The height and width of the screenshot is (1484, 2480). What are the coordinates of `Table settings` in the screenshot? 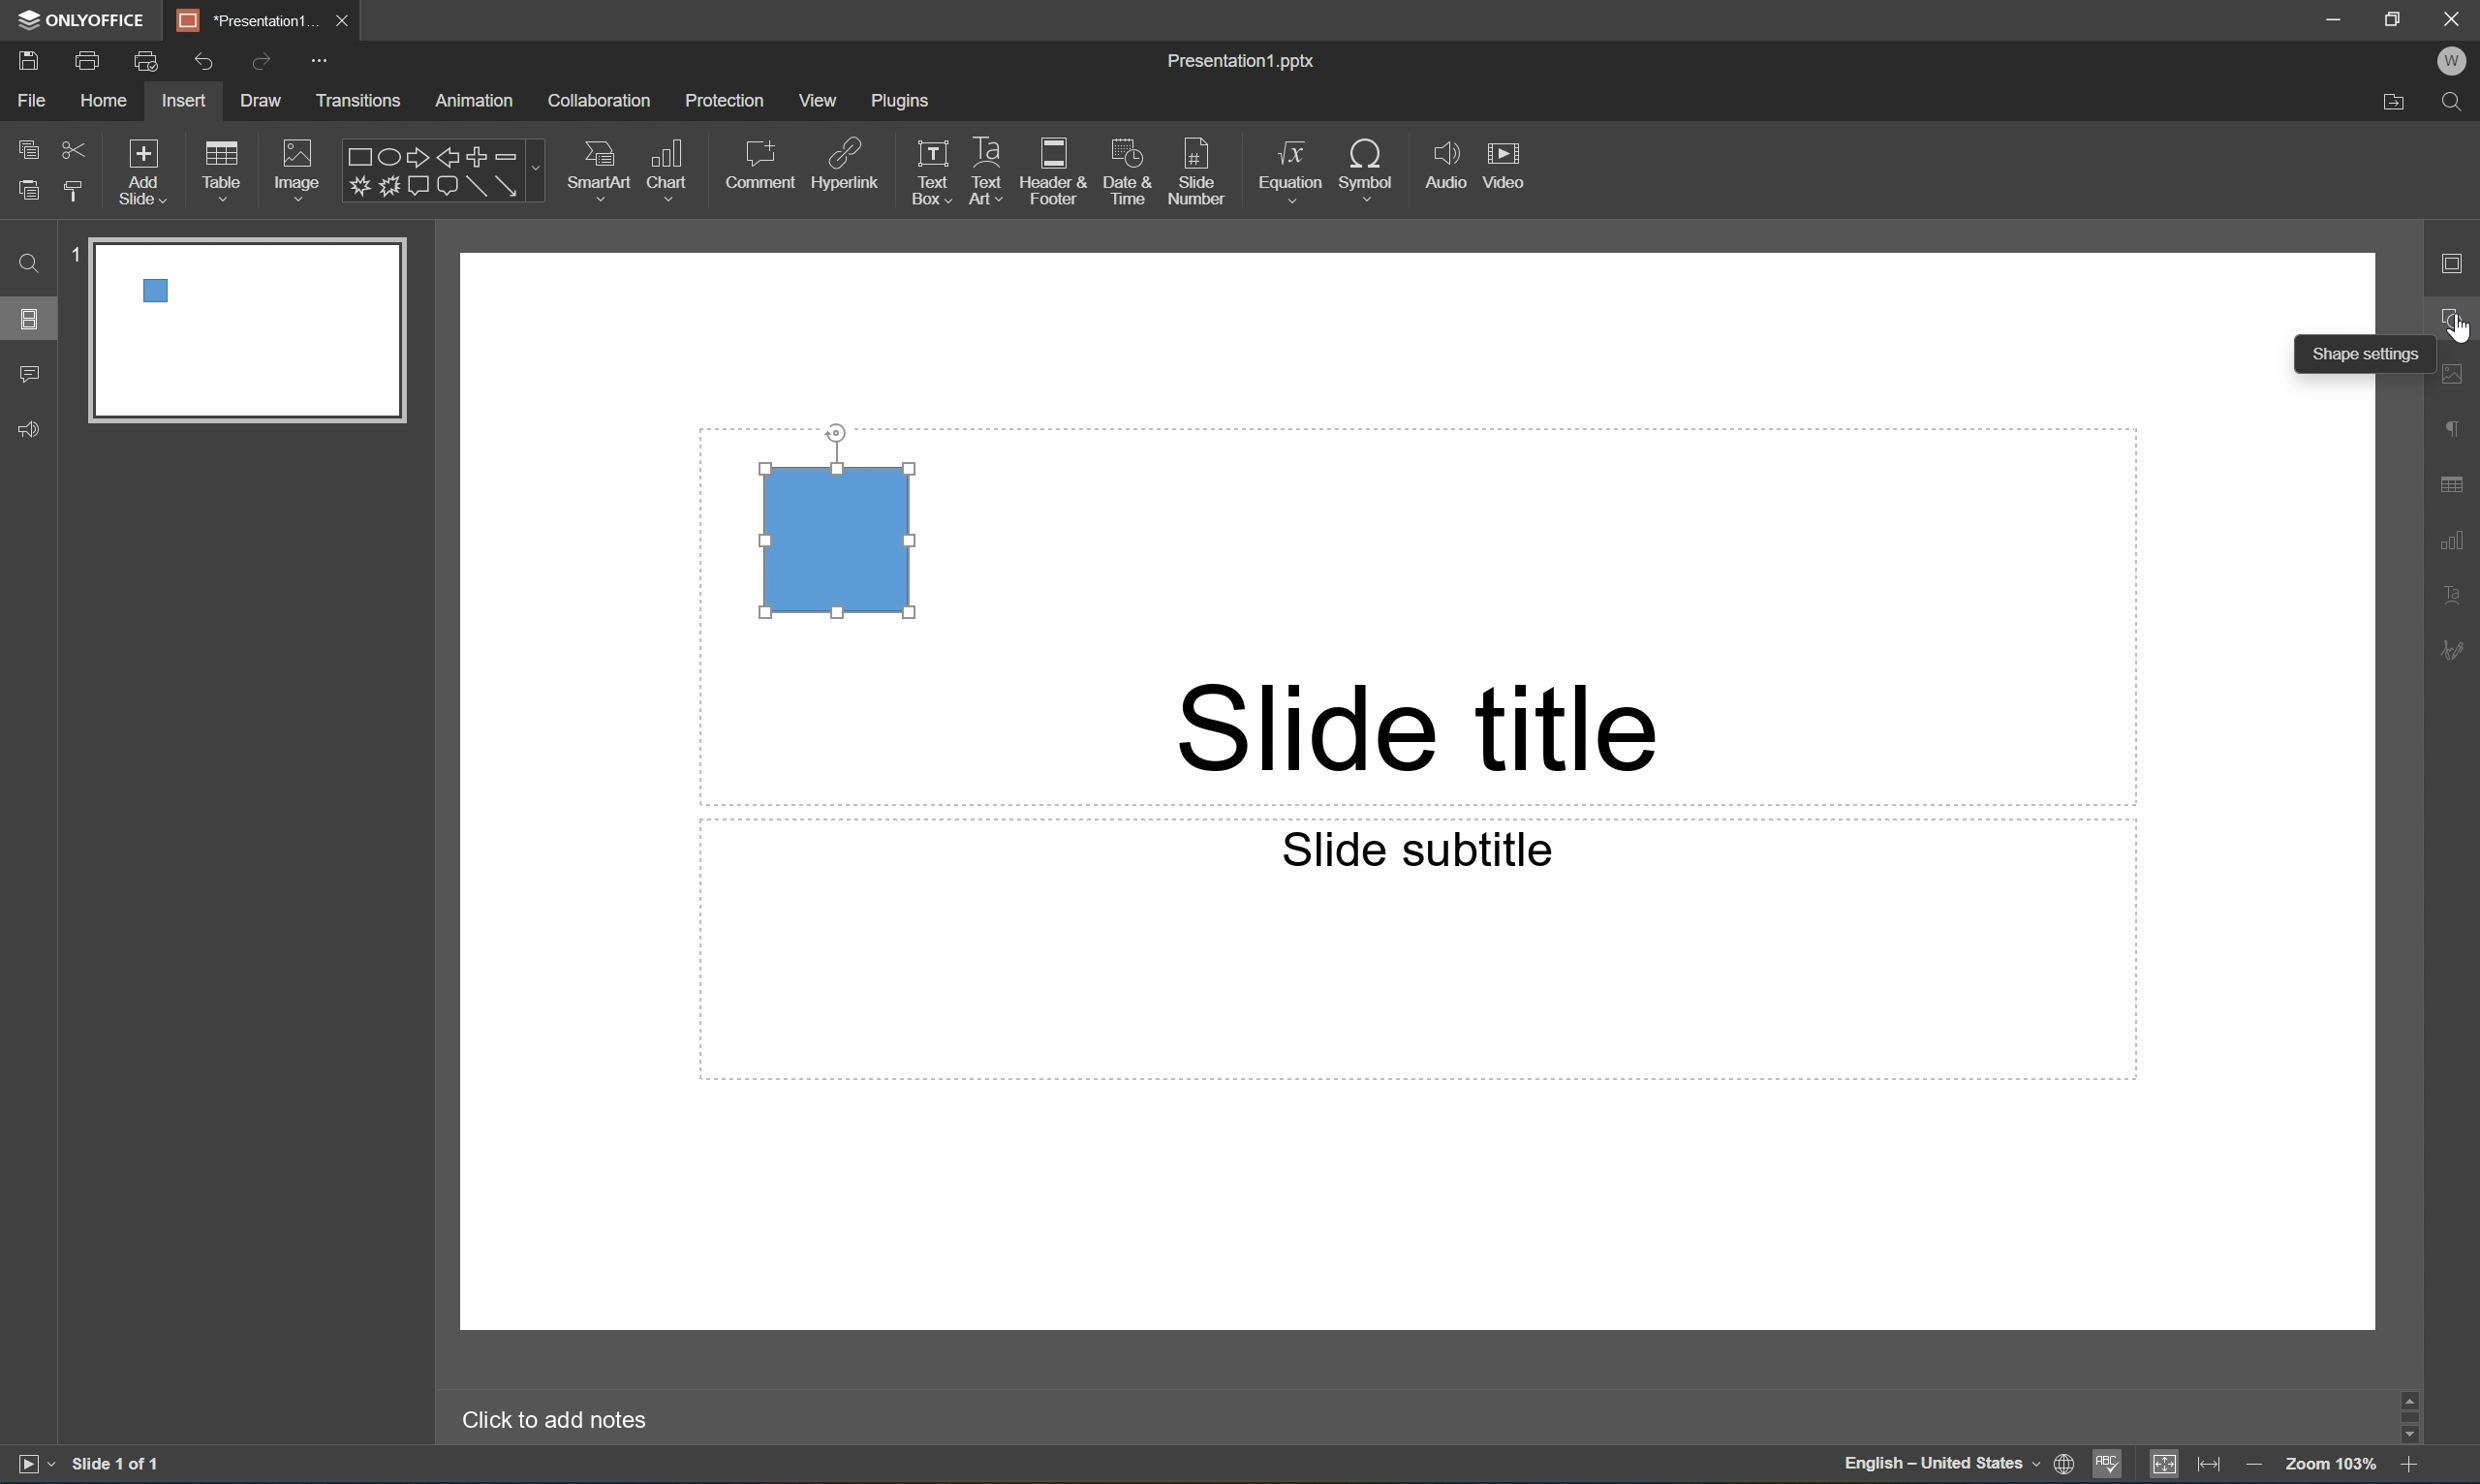 It's located at (2457, 485).